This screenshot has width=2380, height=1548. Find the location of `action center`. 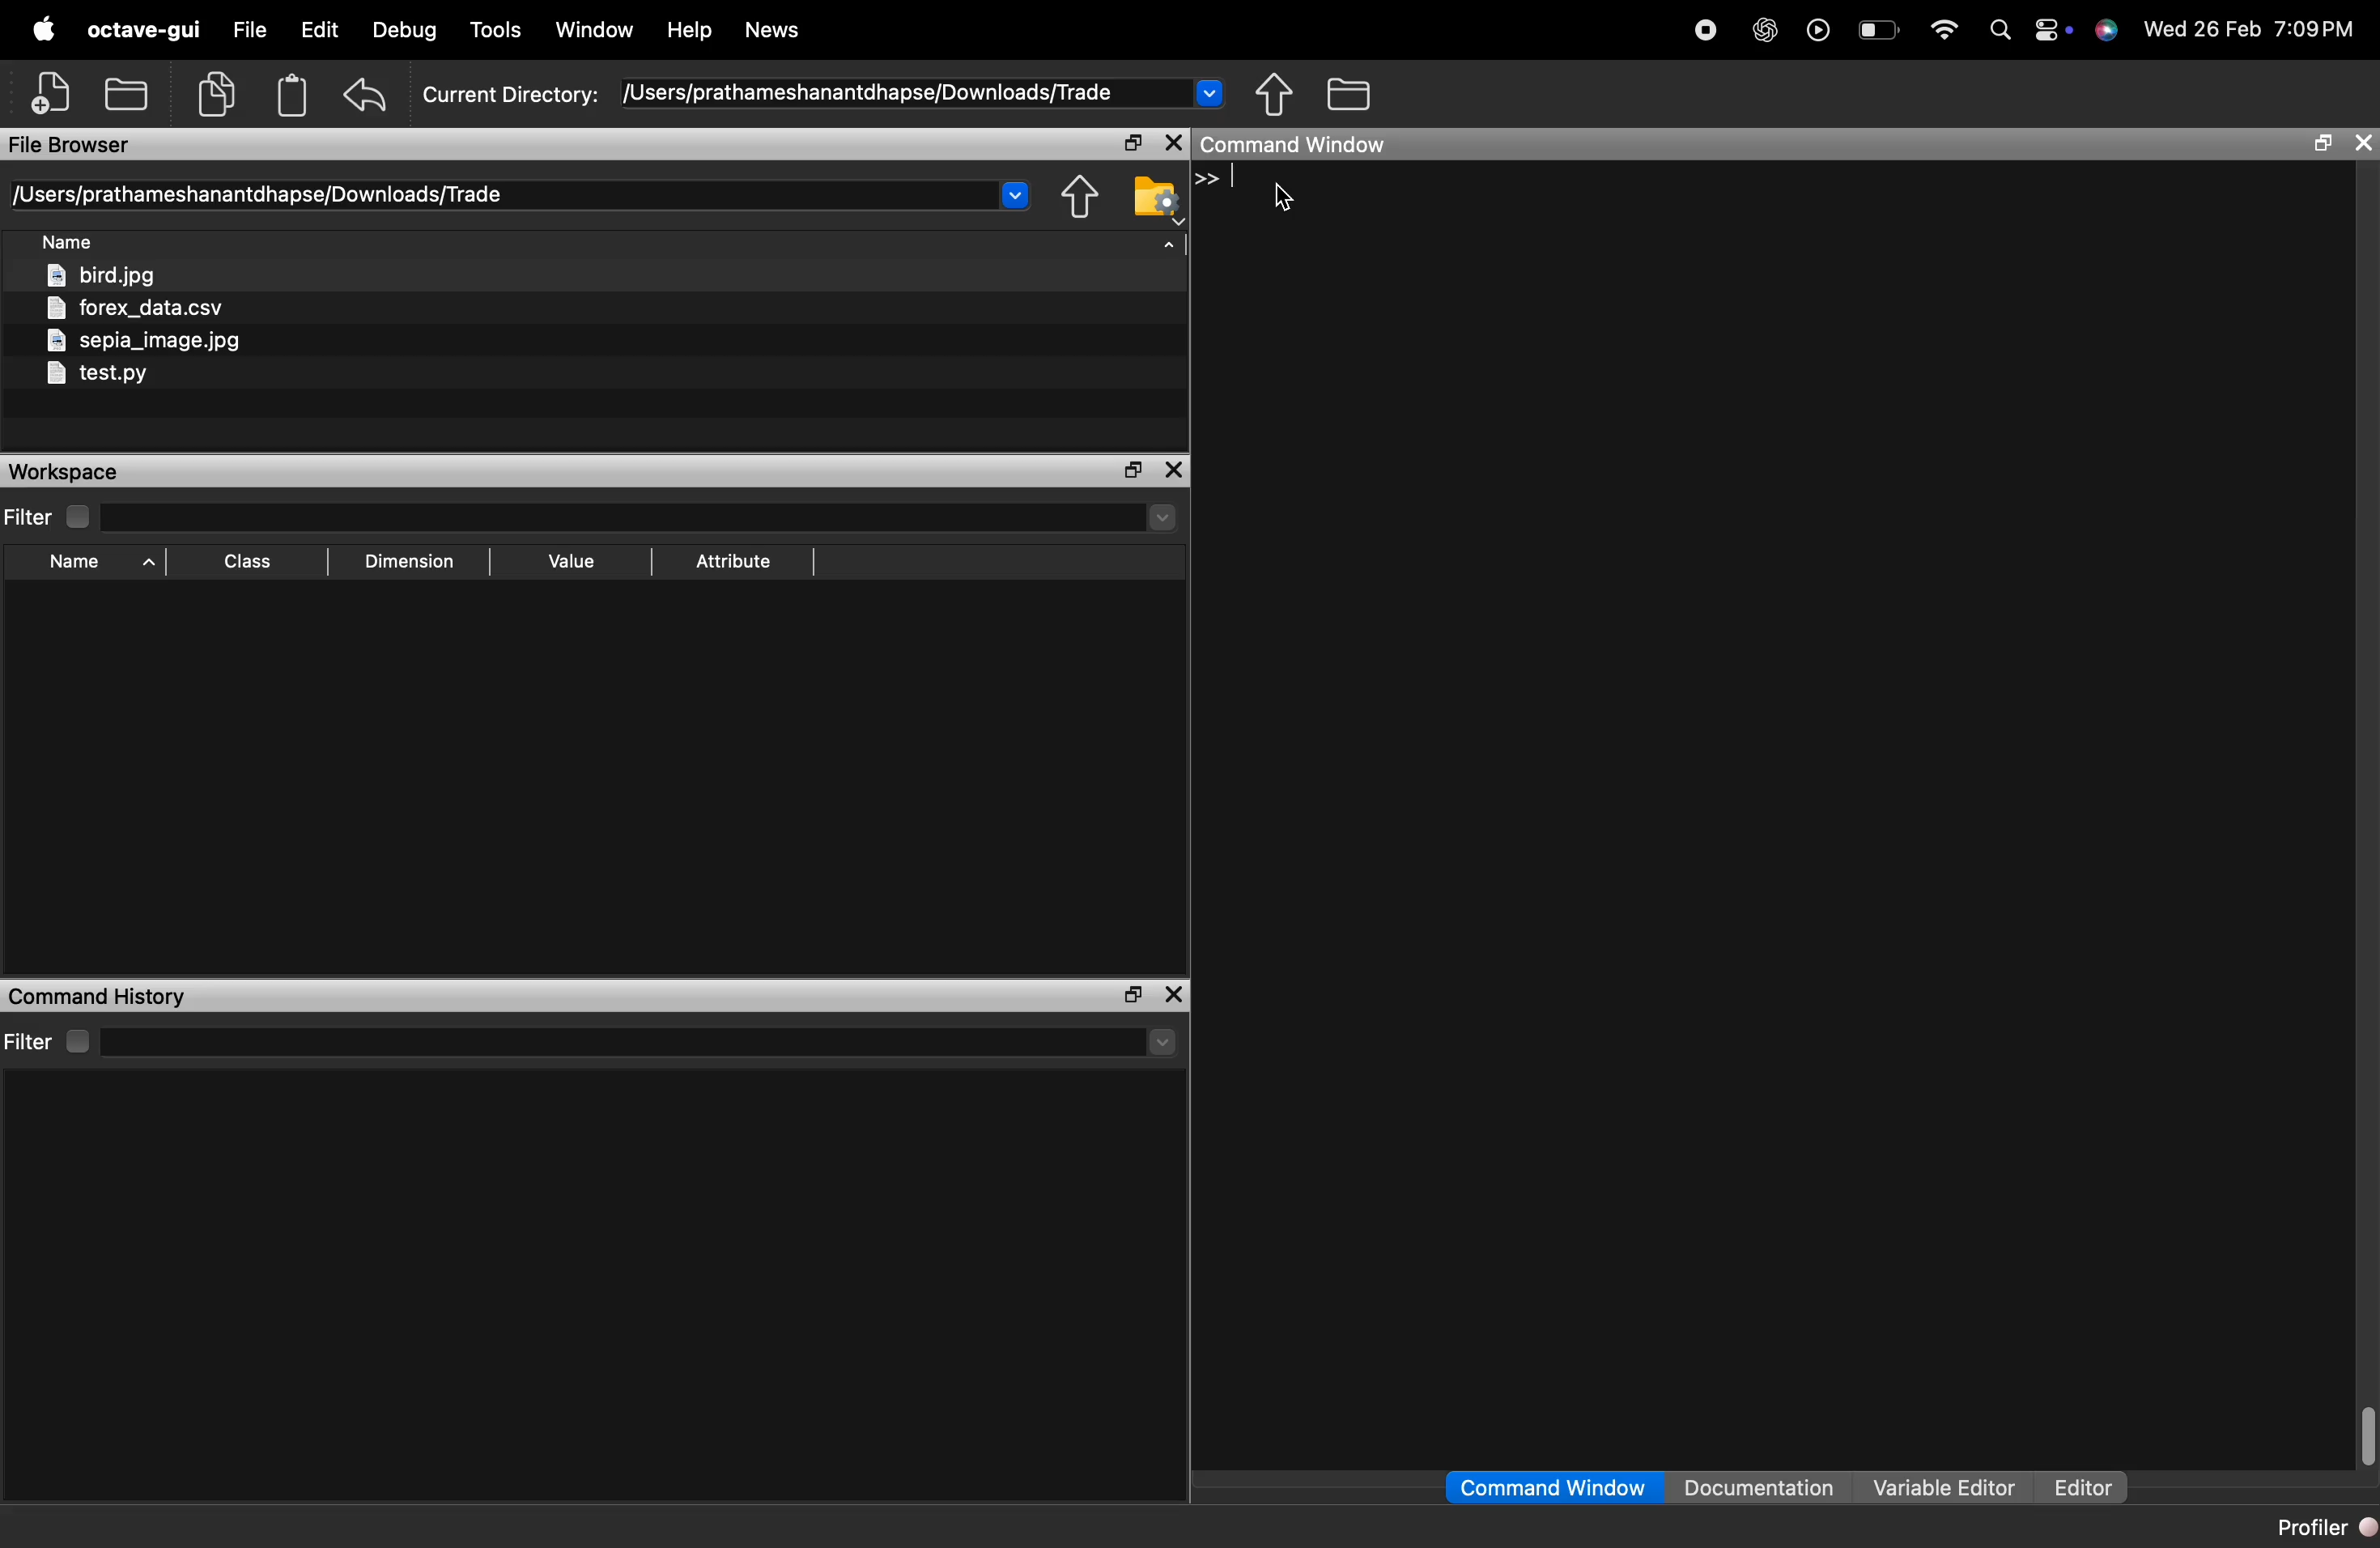

action center is located at coordinates (2058, 33).